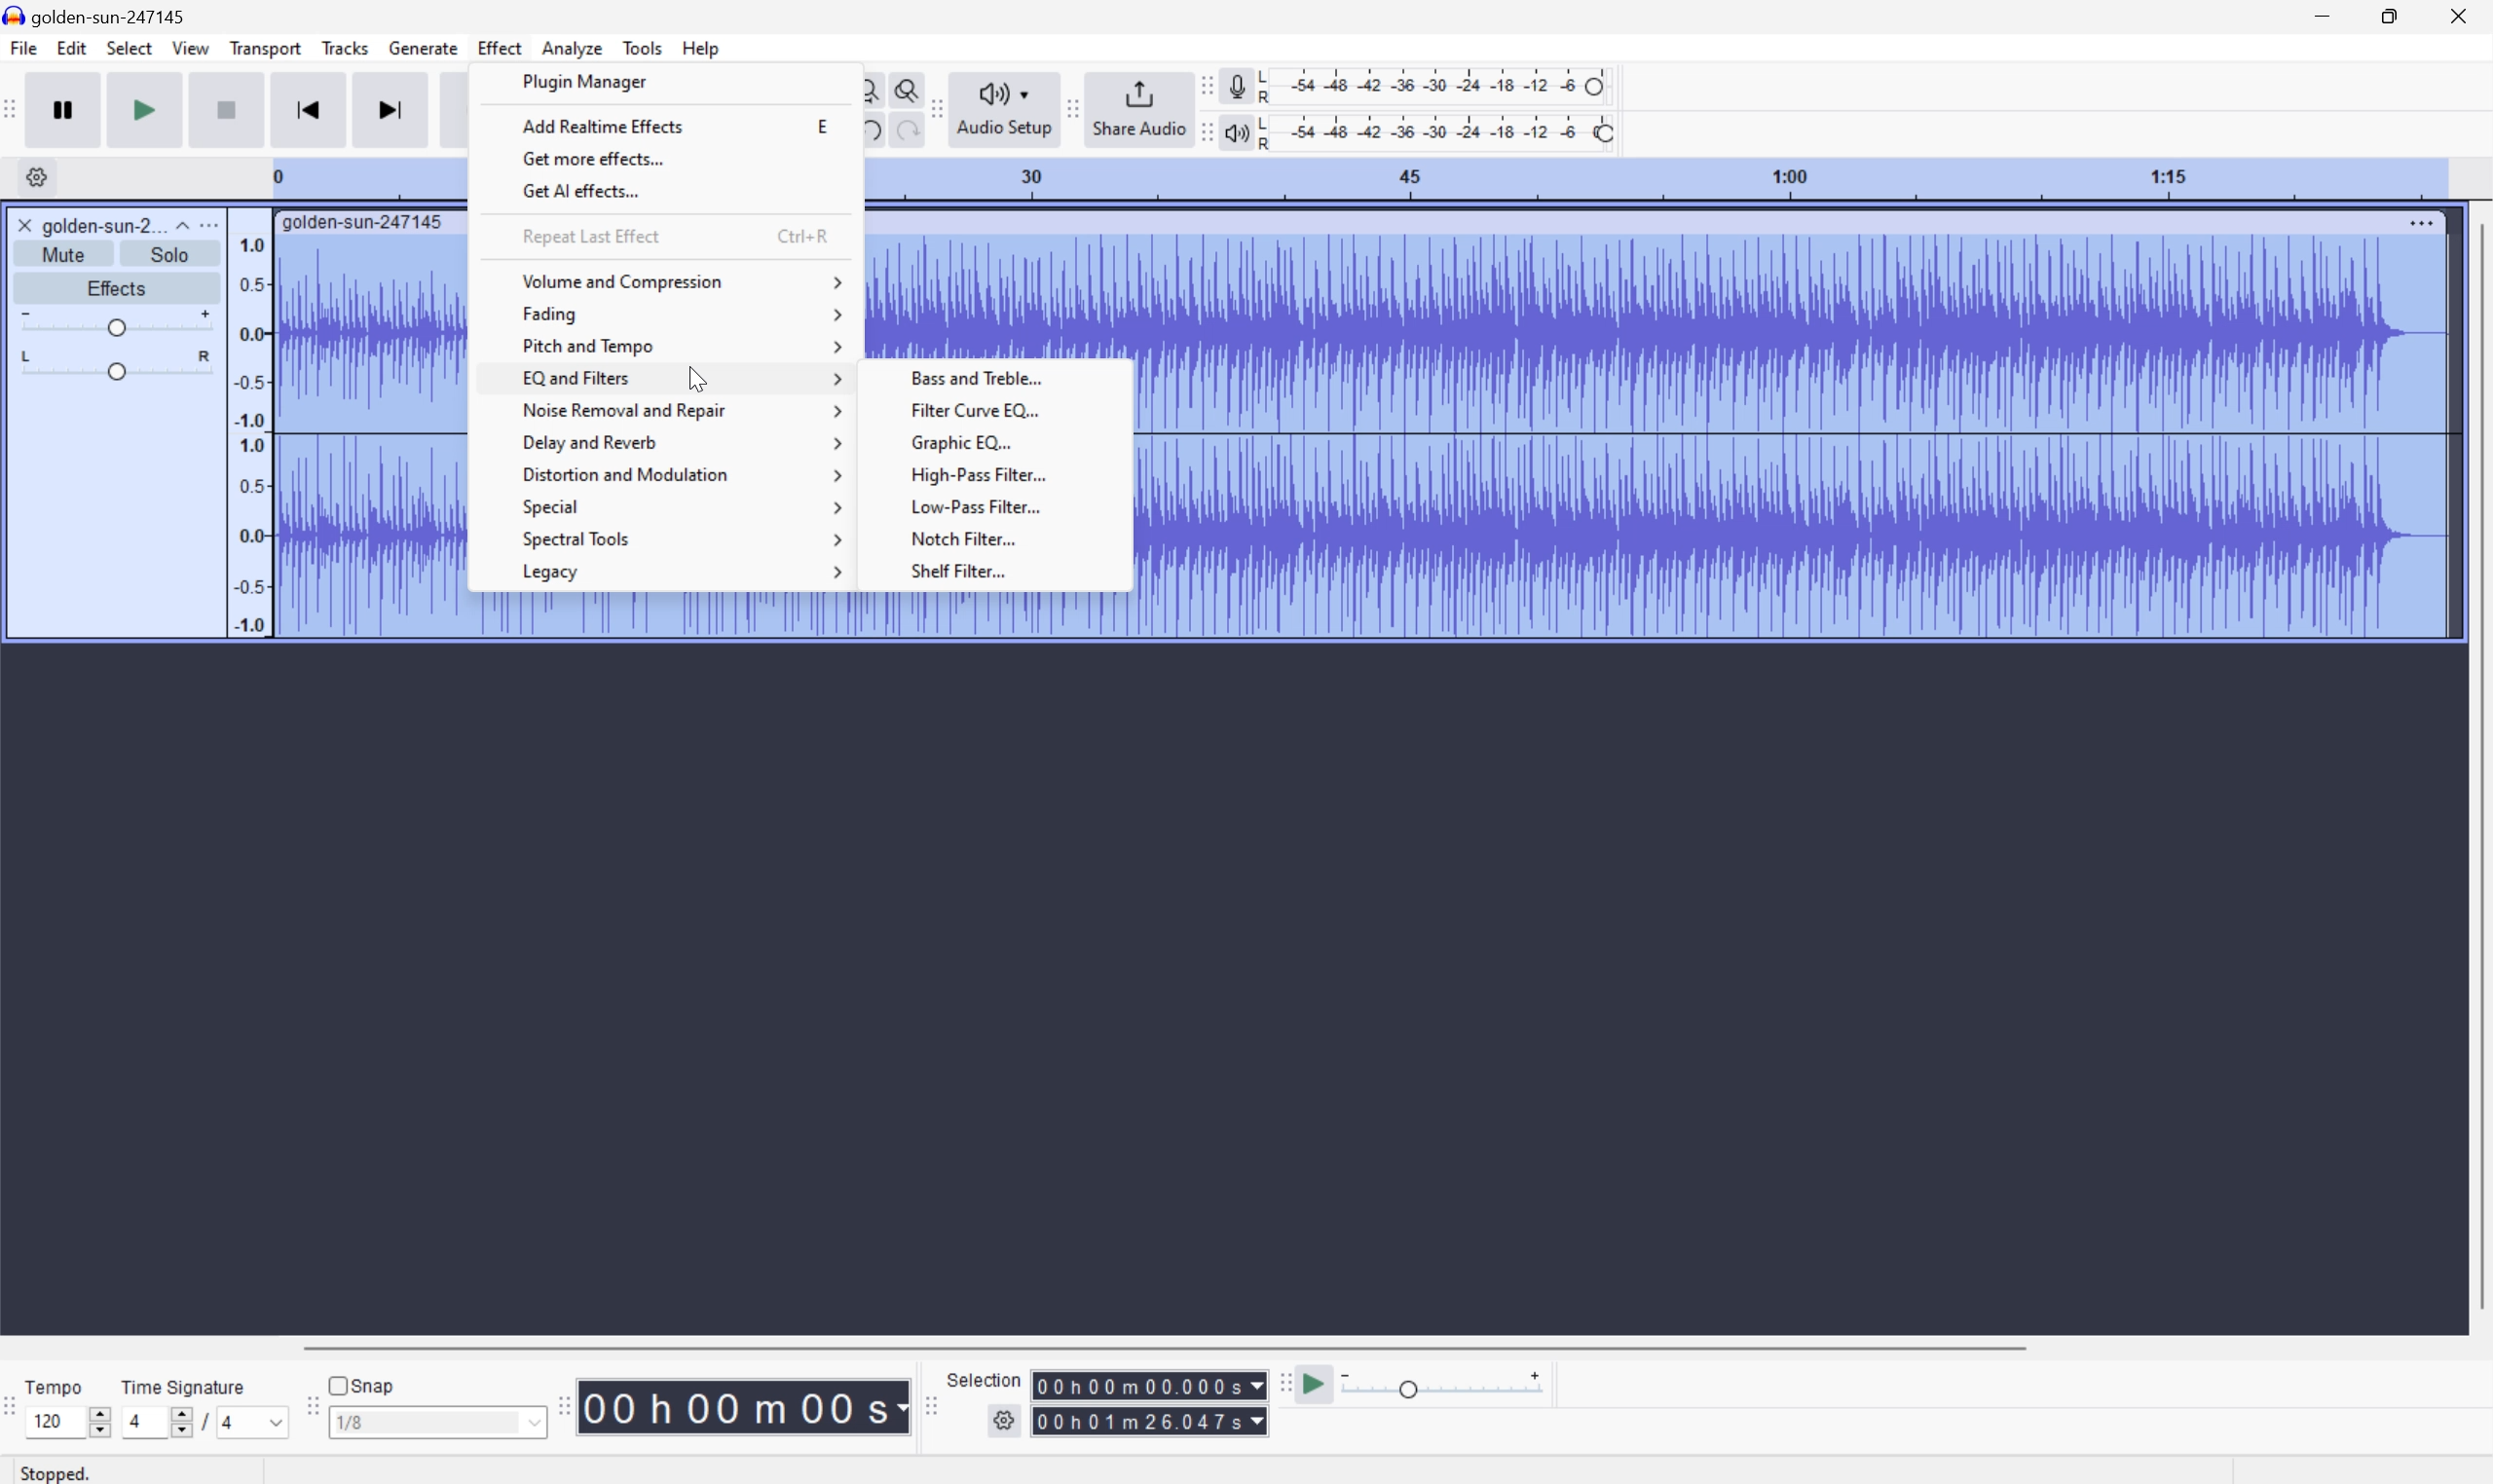 The width and height of the screenshot is (2493, 1484). Describe the element at coordinates (1317, 1385) in the screenshot. I see `Play at speed` at that location.